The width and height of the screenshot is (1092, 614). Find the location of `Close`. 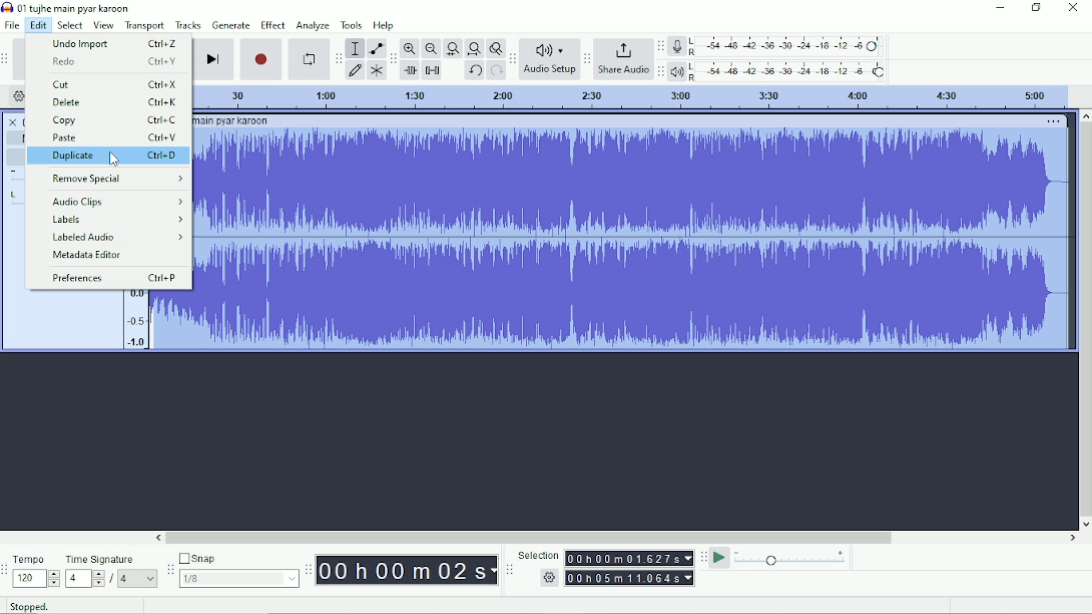

Close is located at coordinates (1072, 8).